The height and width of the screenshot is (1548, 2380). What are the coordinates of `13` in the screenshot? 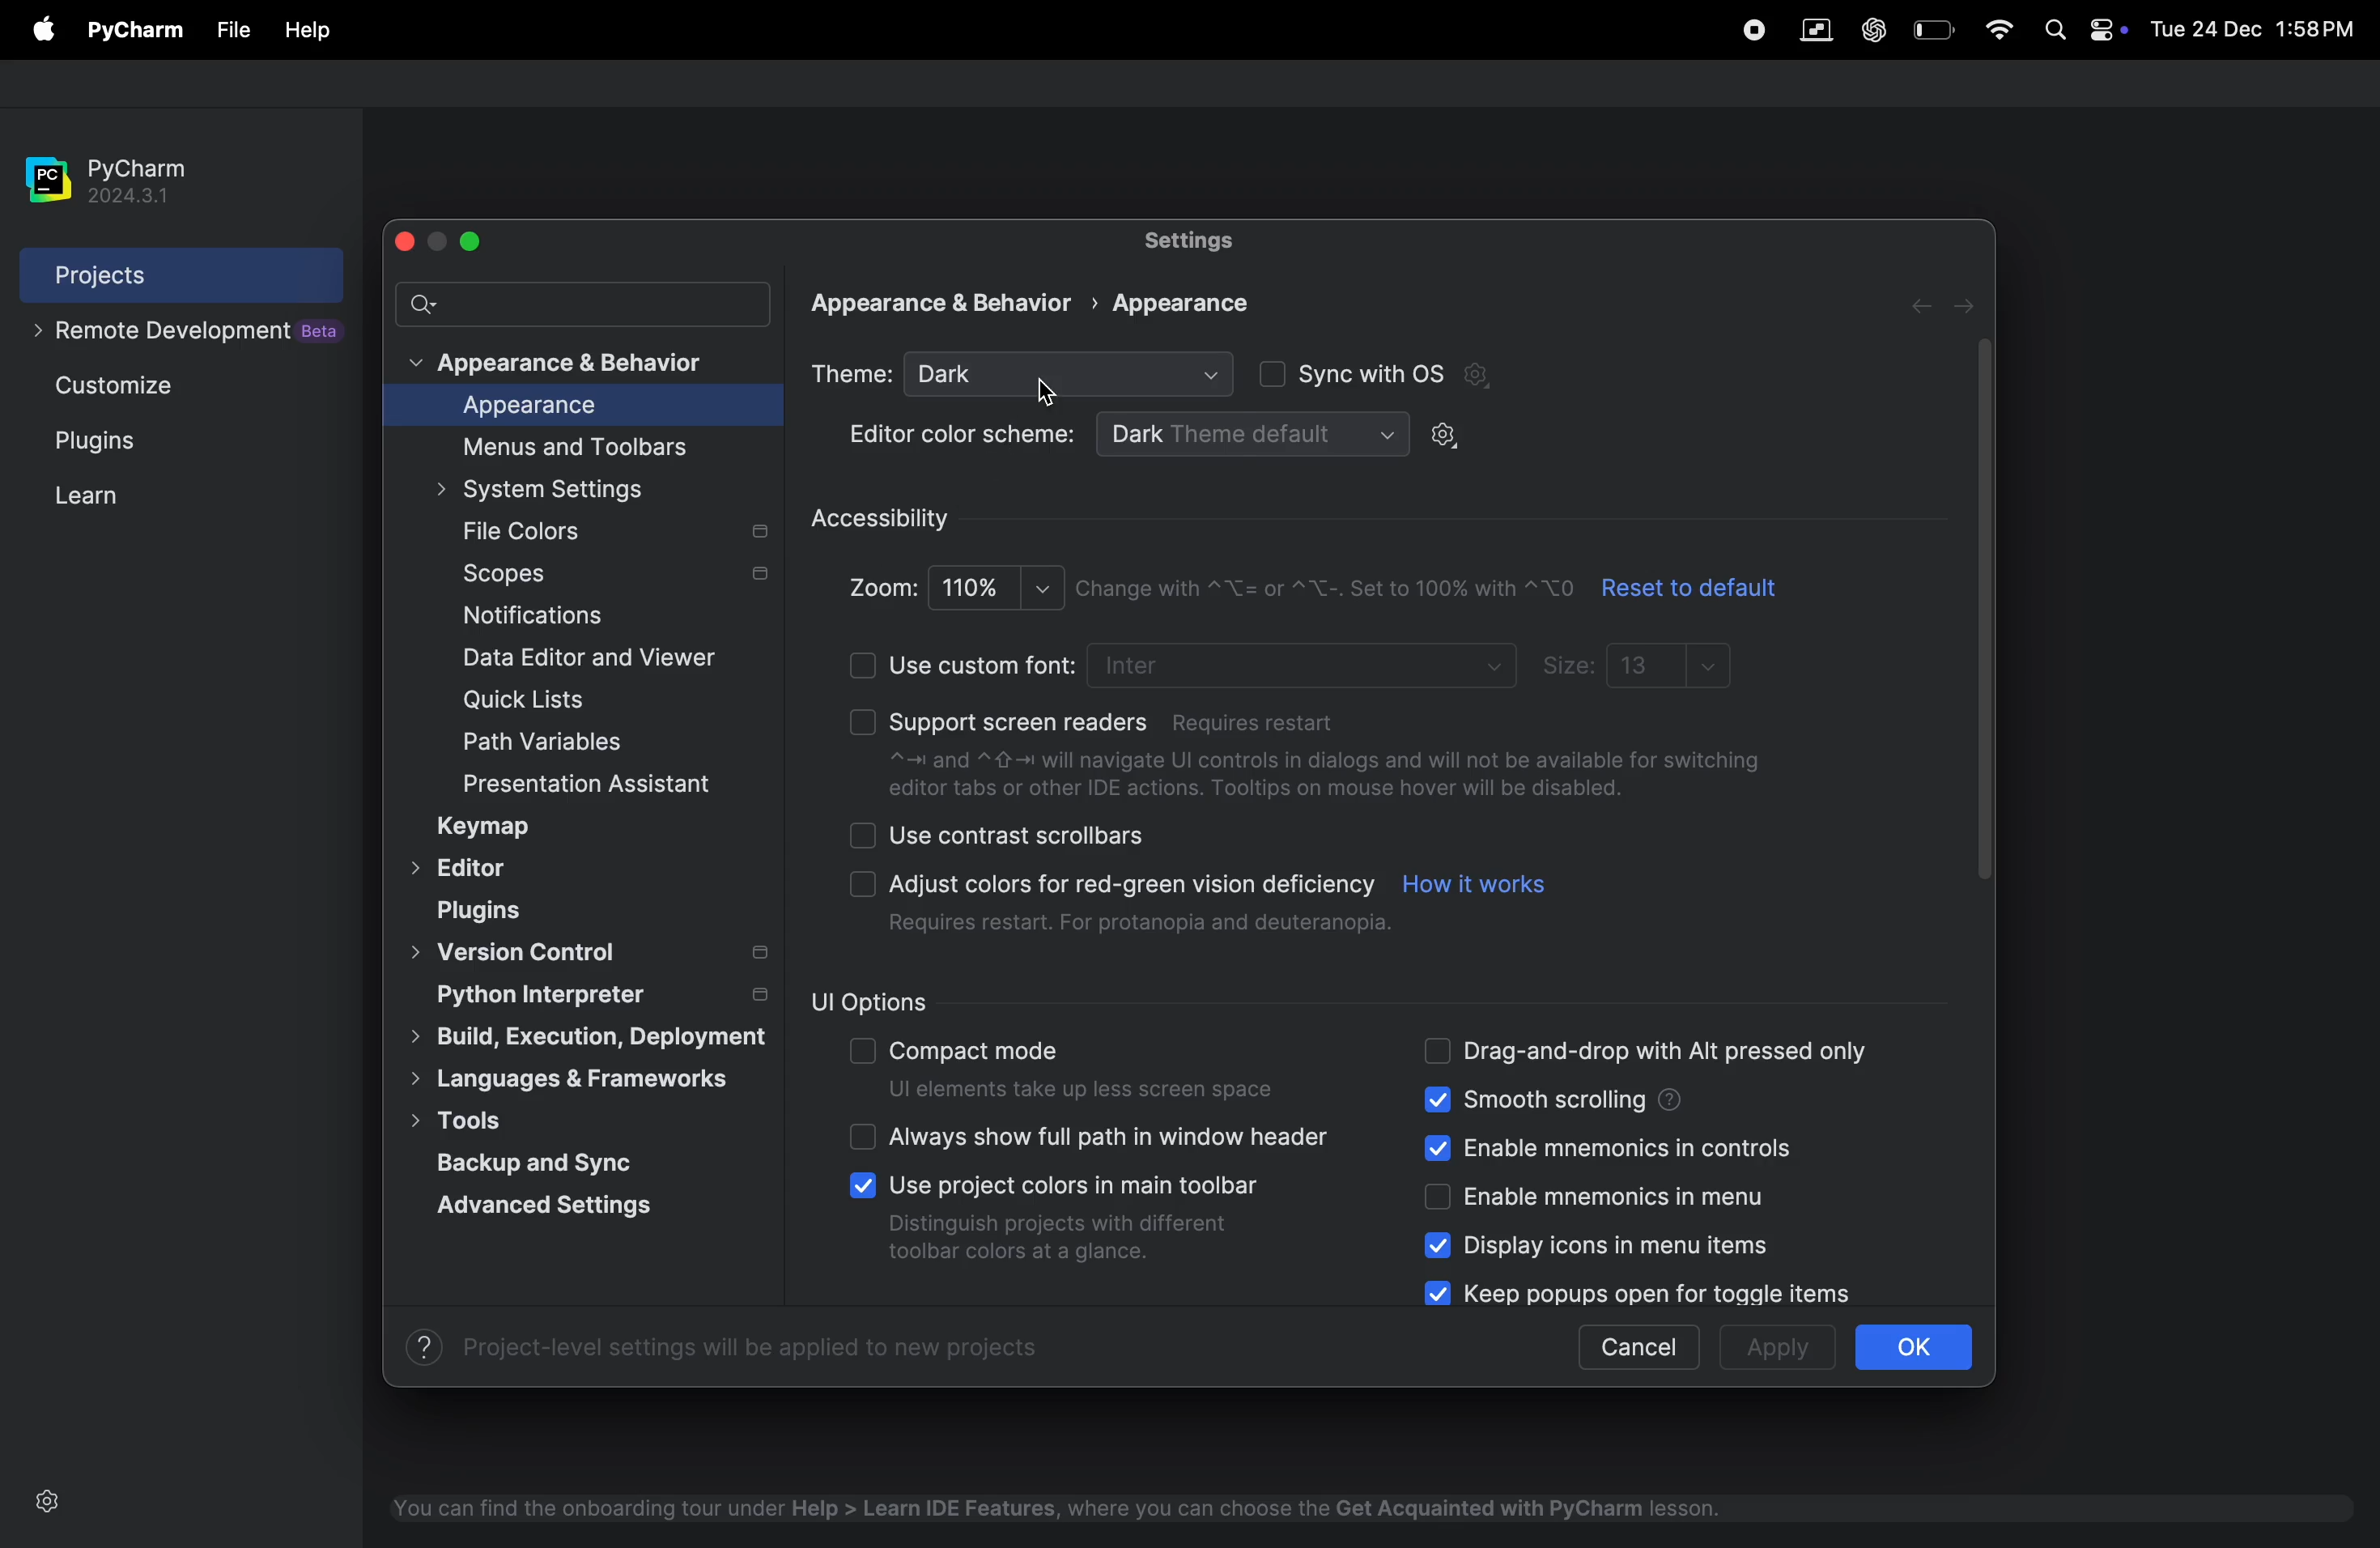 It's located at (1680, 666).